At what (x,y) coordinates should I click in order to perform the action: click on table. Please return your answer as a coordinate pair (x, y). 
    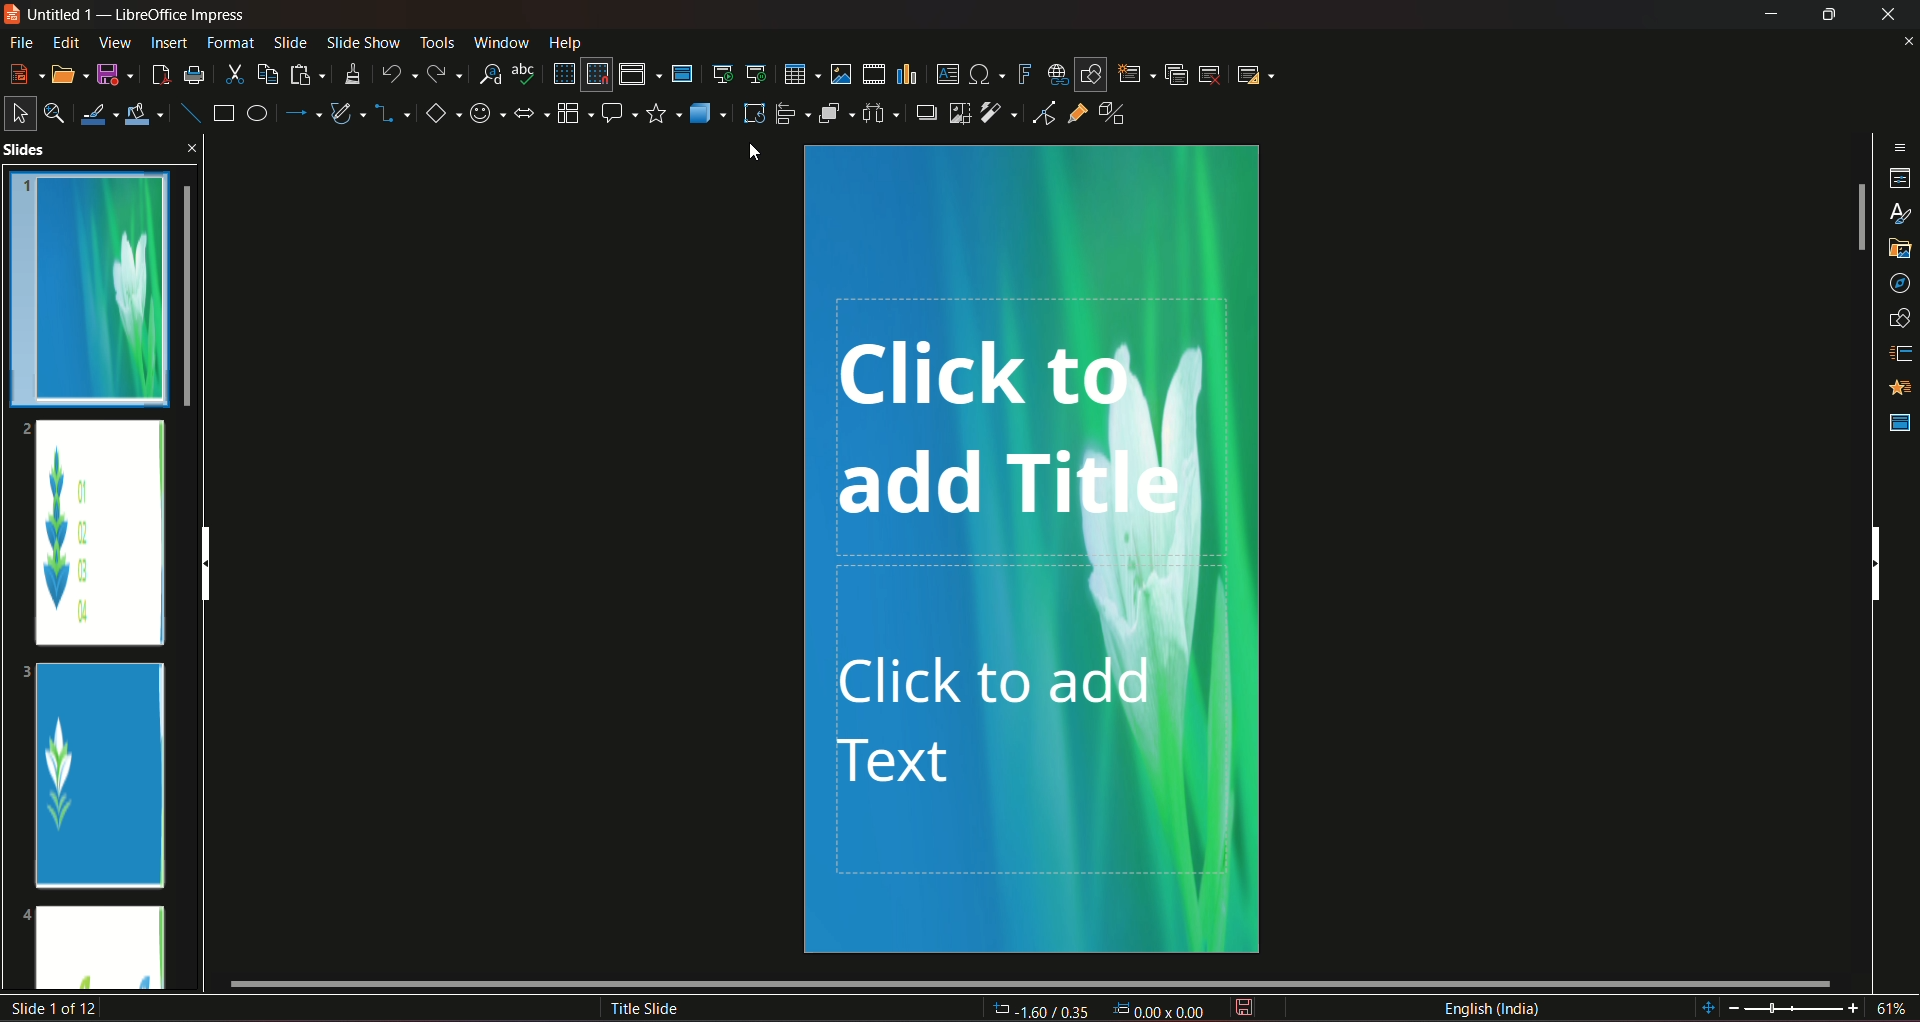
    Looking at the image, I should click on (799, 72).